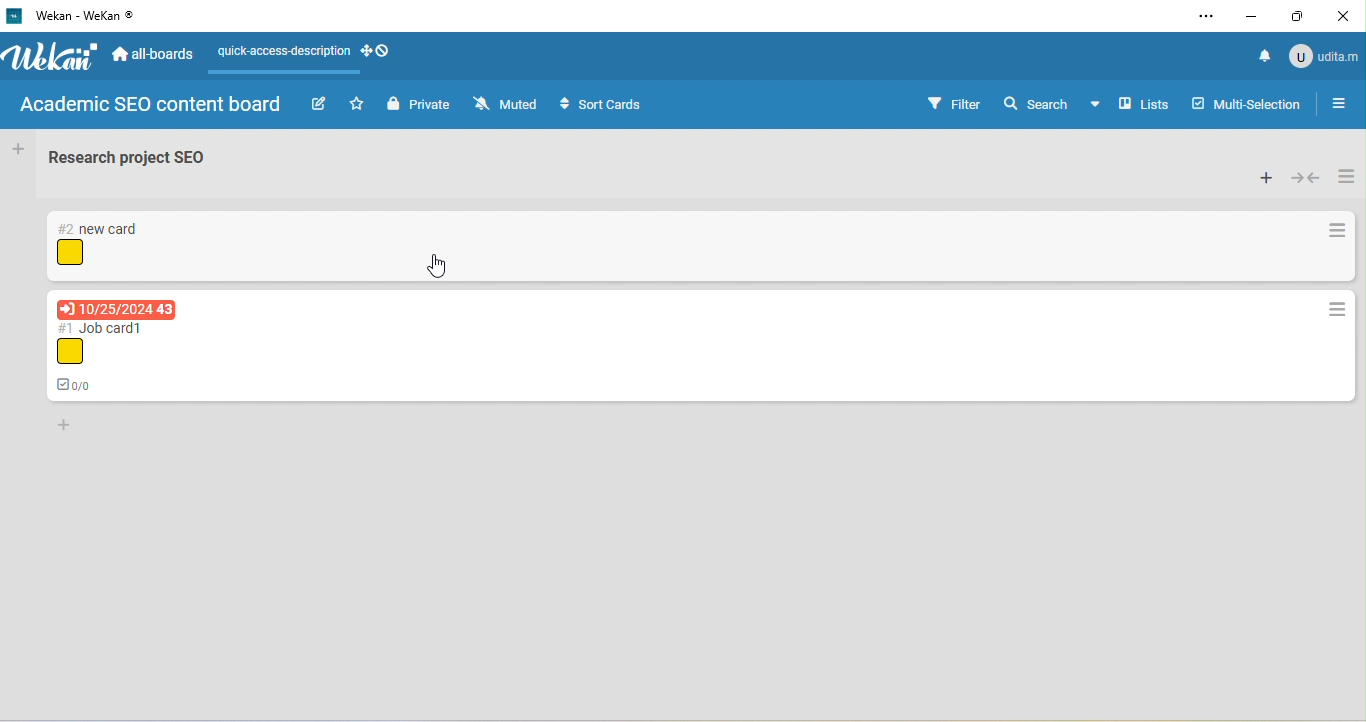 Image resolution: width=1366 pixels, height=722 pixels. What do you see at coordinates (17, 149) in the screenshot?
I see `add list` at bounding box center [17, 149].